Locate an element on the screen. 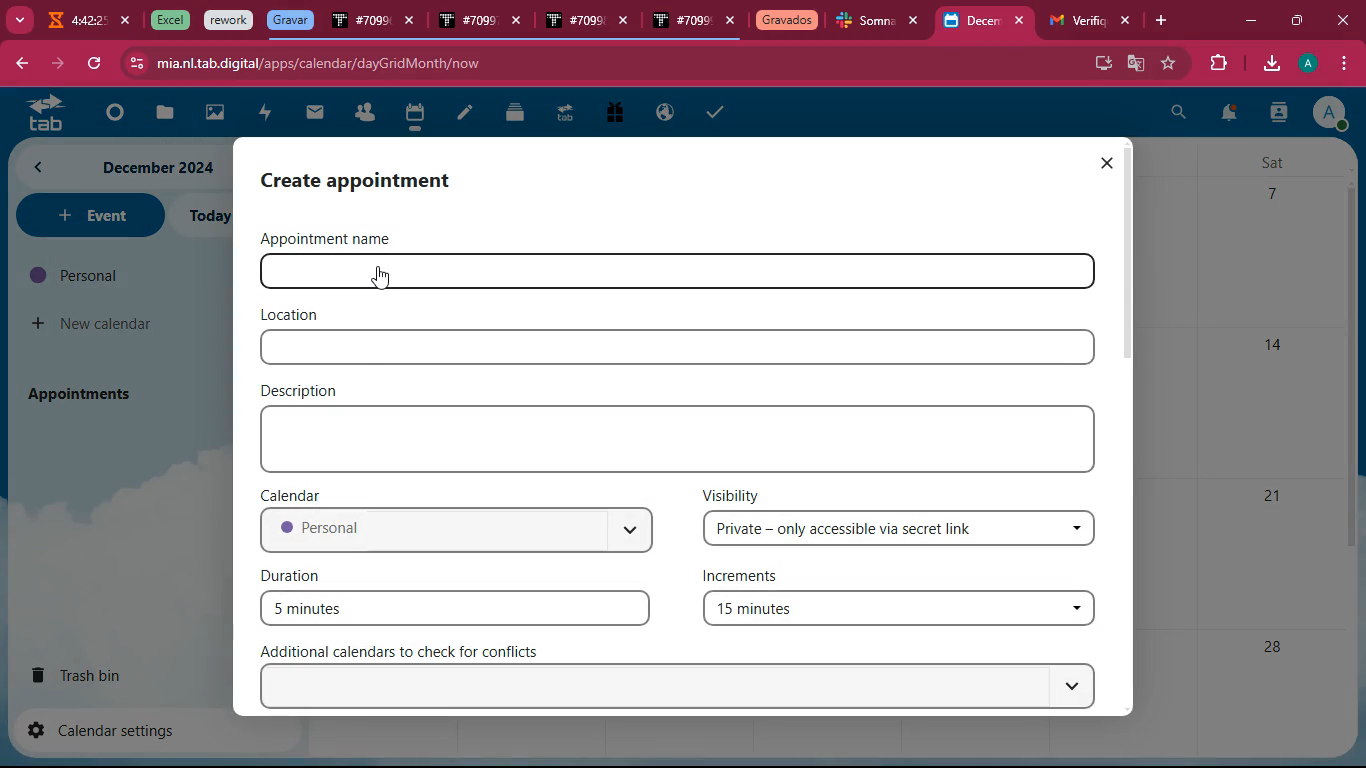 Image resolution: width=1366 pixels, height=768 pixels. download is located at coordinates (1270, 65).